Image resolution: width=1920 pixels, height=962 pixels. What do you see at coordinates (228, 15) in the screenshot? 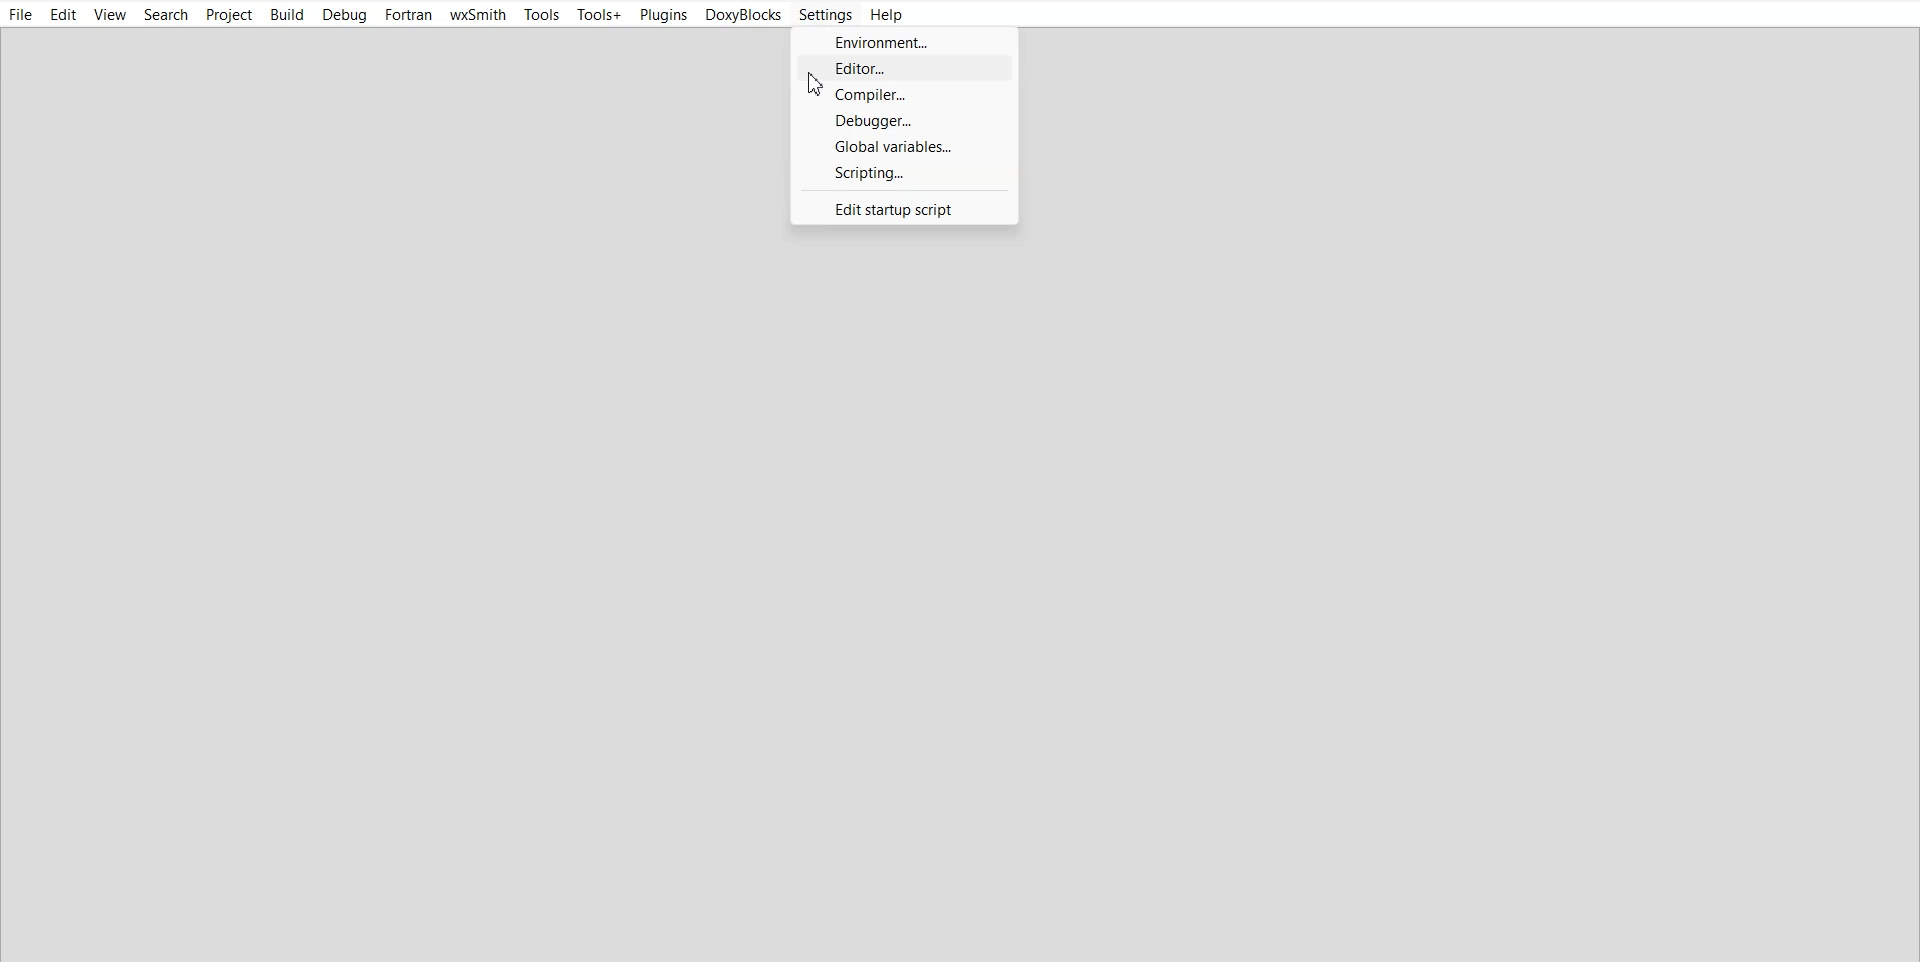
I see `Project` at bounding box center [228, 15].